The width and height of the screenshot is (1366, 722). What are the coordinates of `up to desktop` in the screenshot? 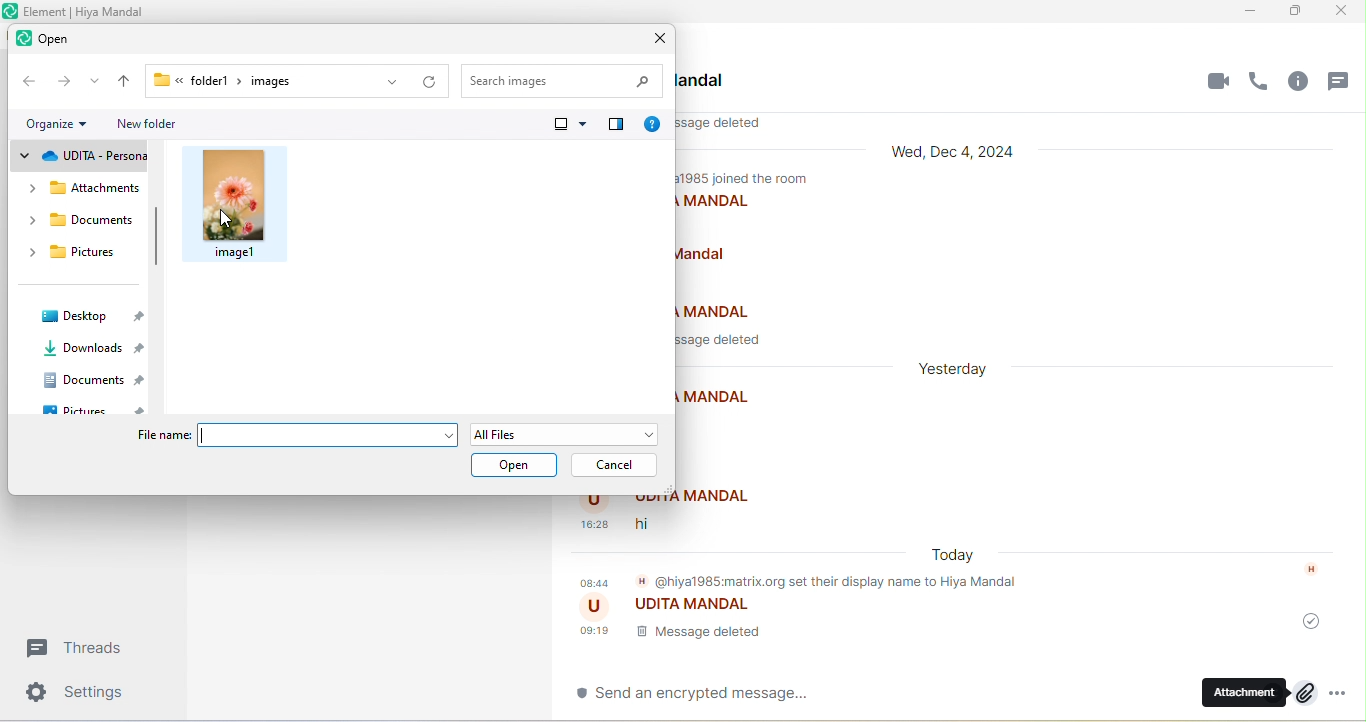 It's located at (126, 84).